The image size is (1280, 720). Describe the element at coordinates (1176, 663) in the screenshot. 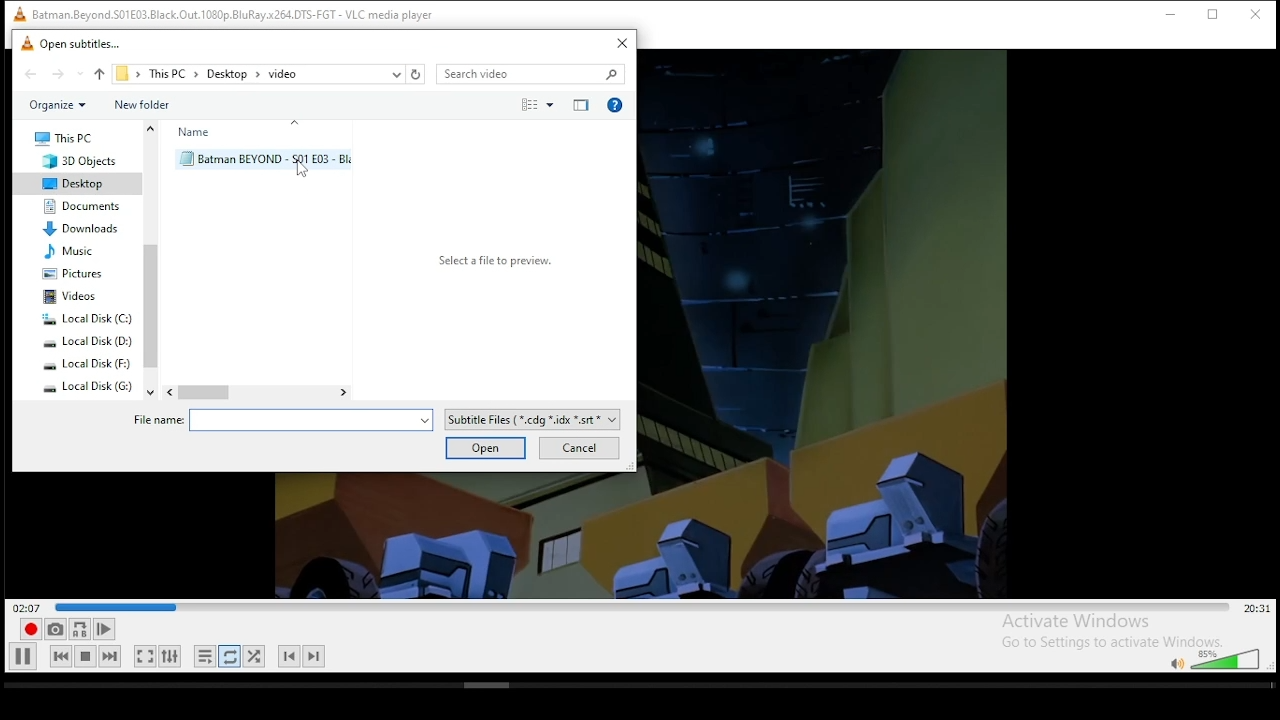

I see `mute/unmute` at that location.